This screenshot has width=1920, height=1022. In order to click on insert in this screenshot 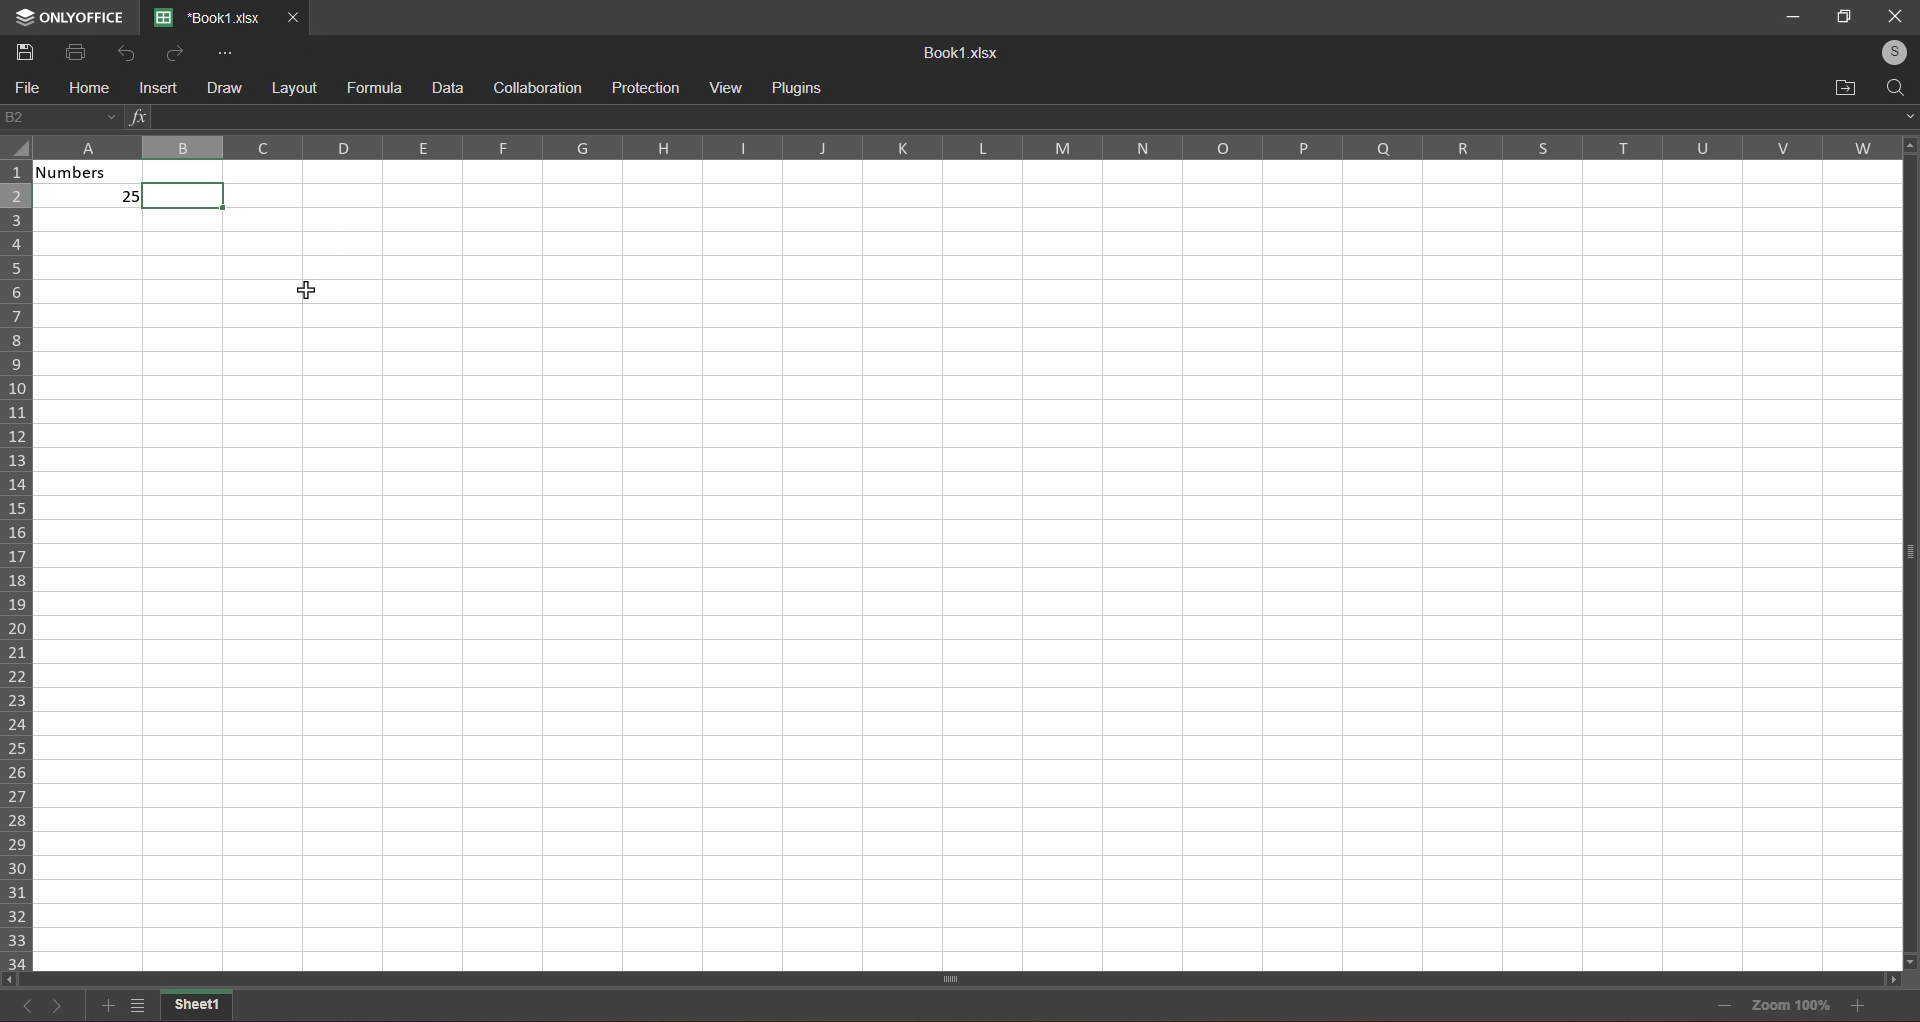, I will do `click(152, 89)`.